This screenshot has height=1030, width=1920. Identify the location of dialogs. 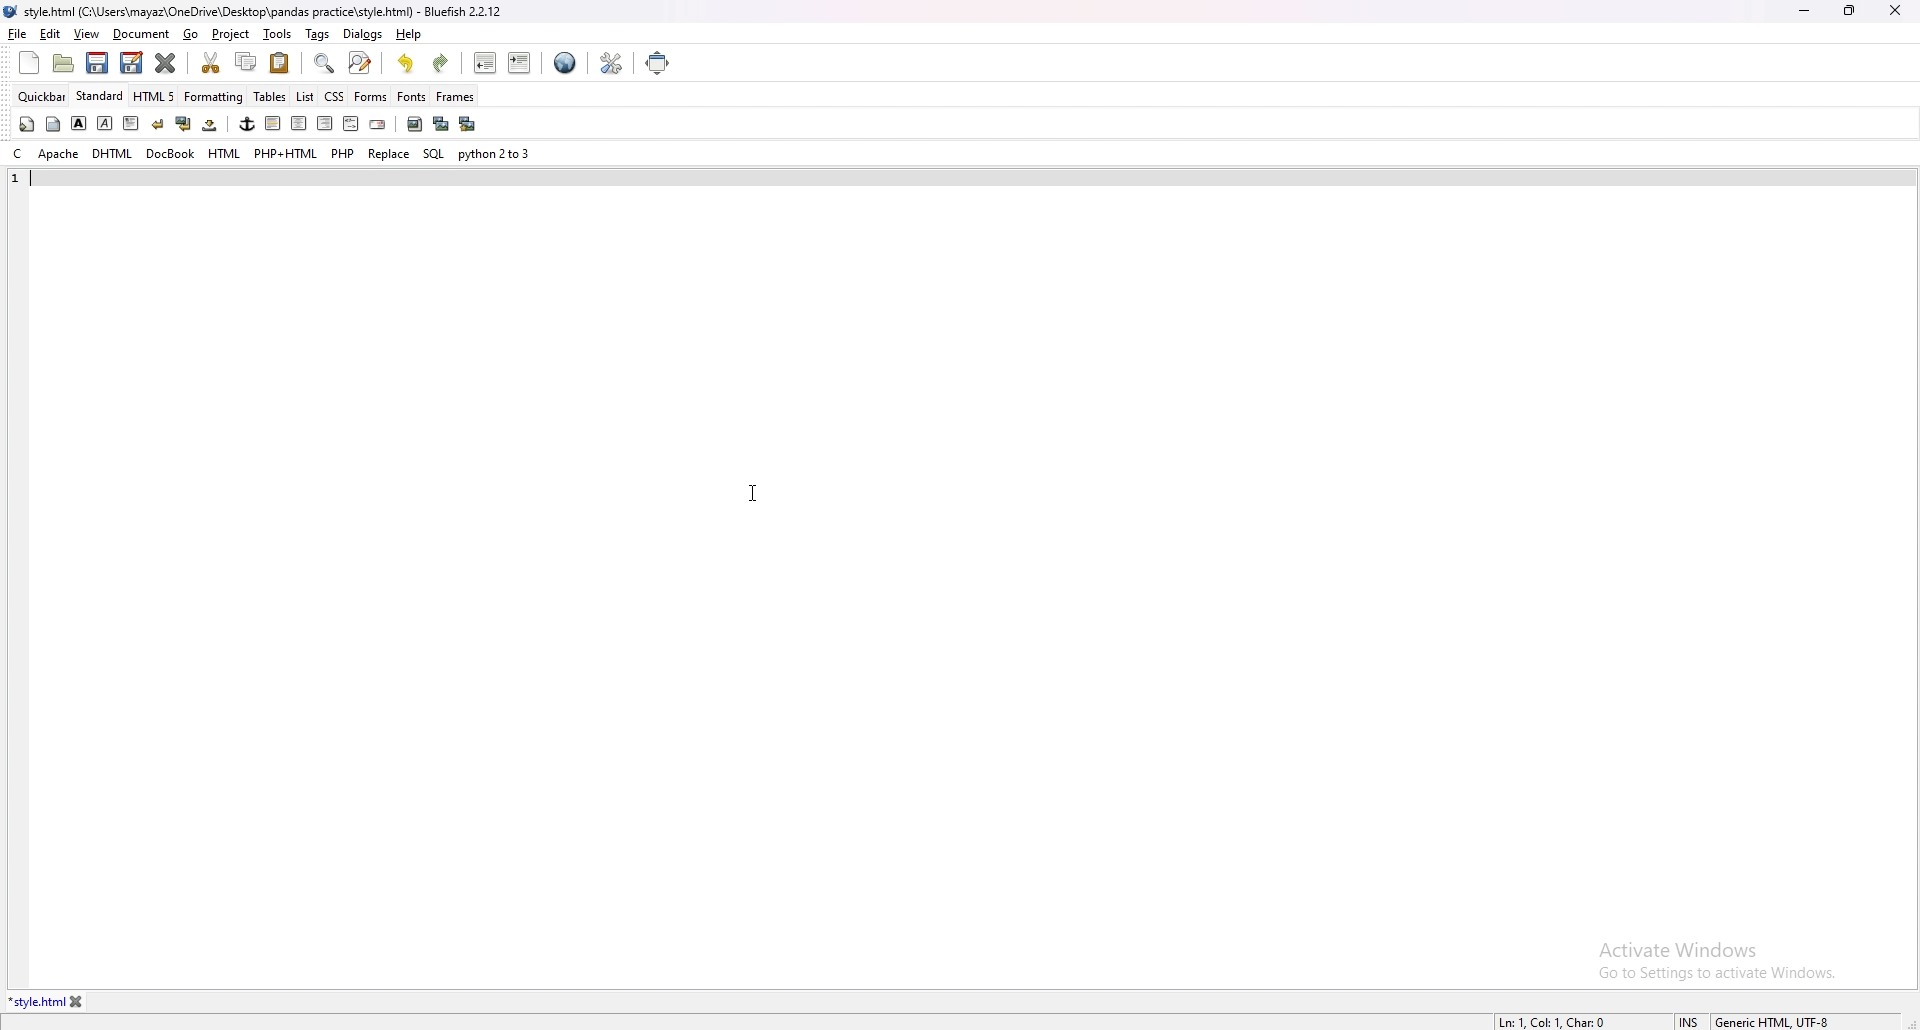
(363, 34).